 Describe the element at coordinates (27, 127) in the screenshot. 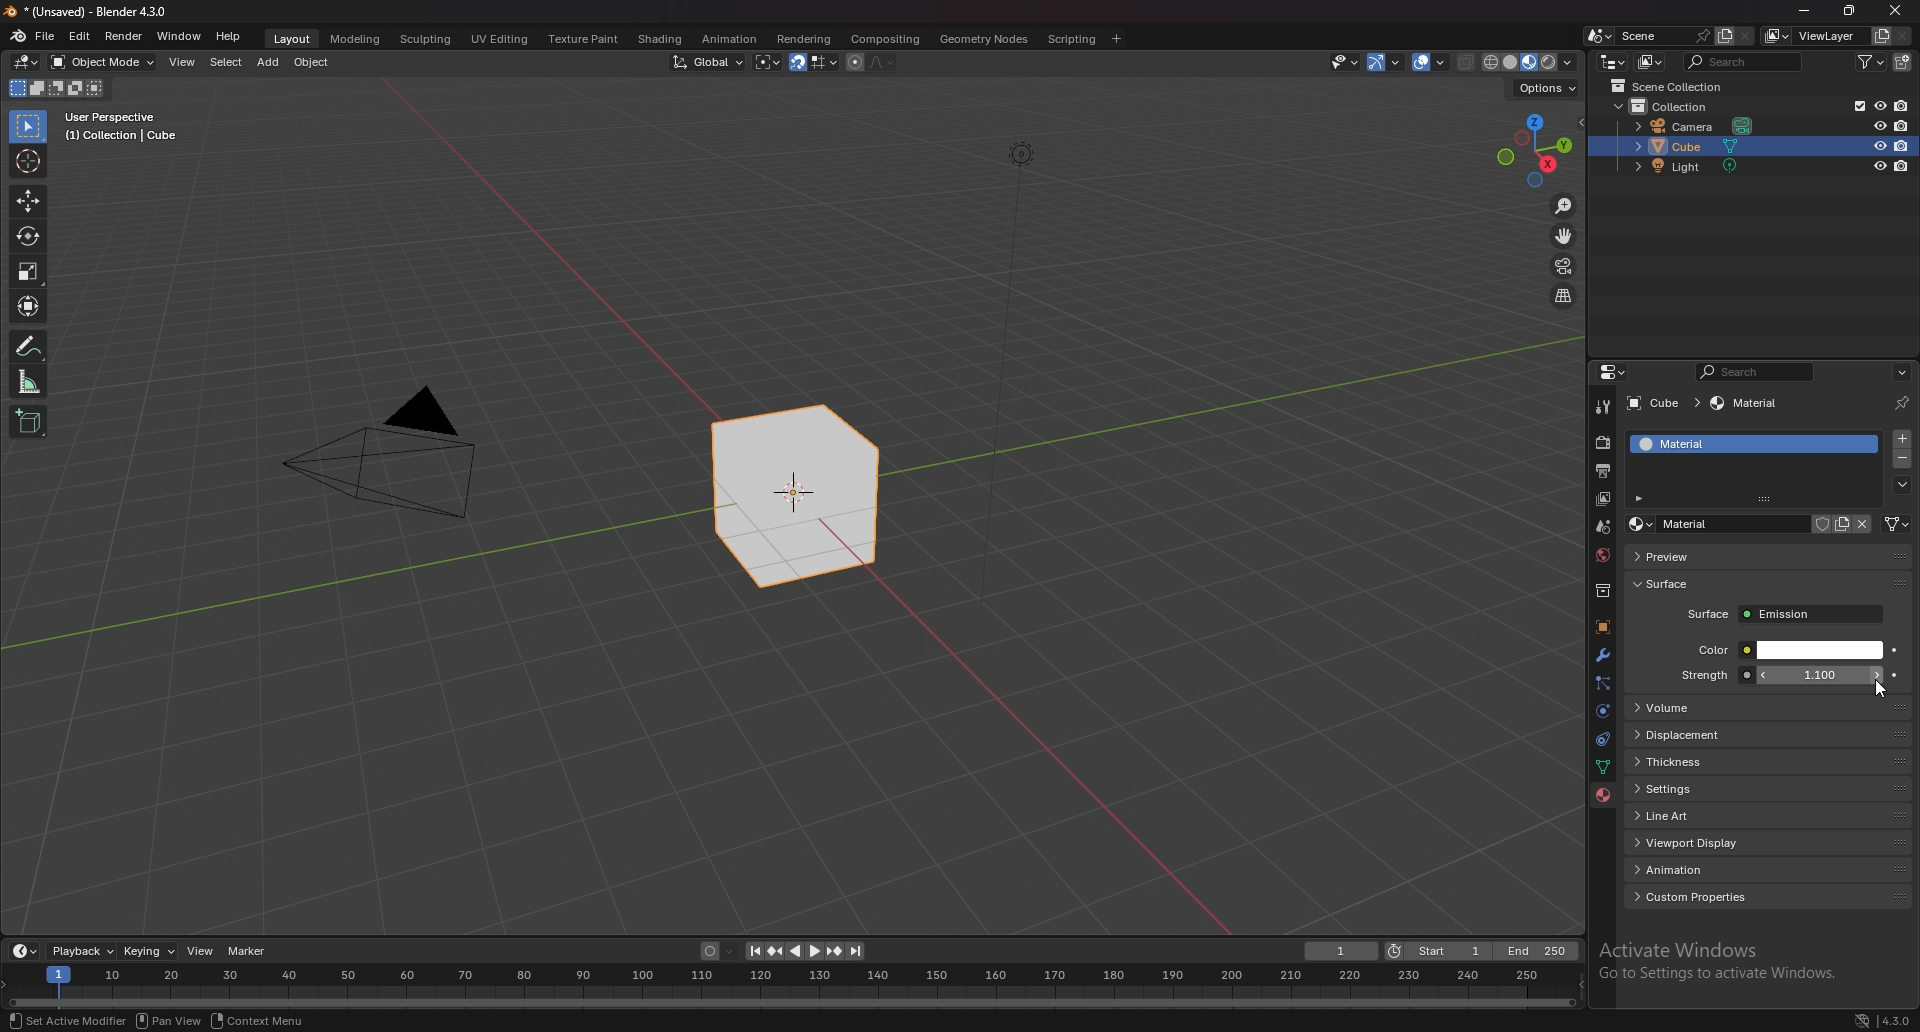

I see `selector` at that location.